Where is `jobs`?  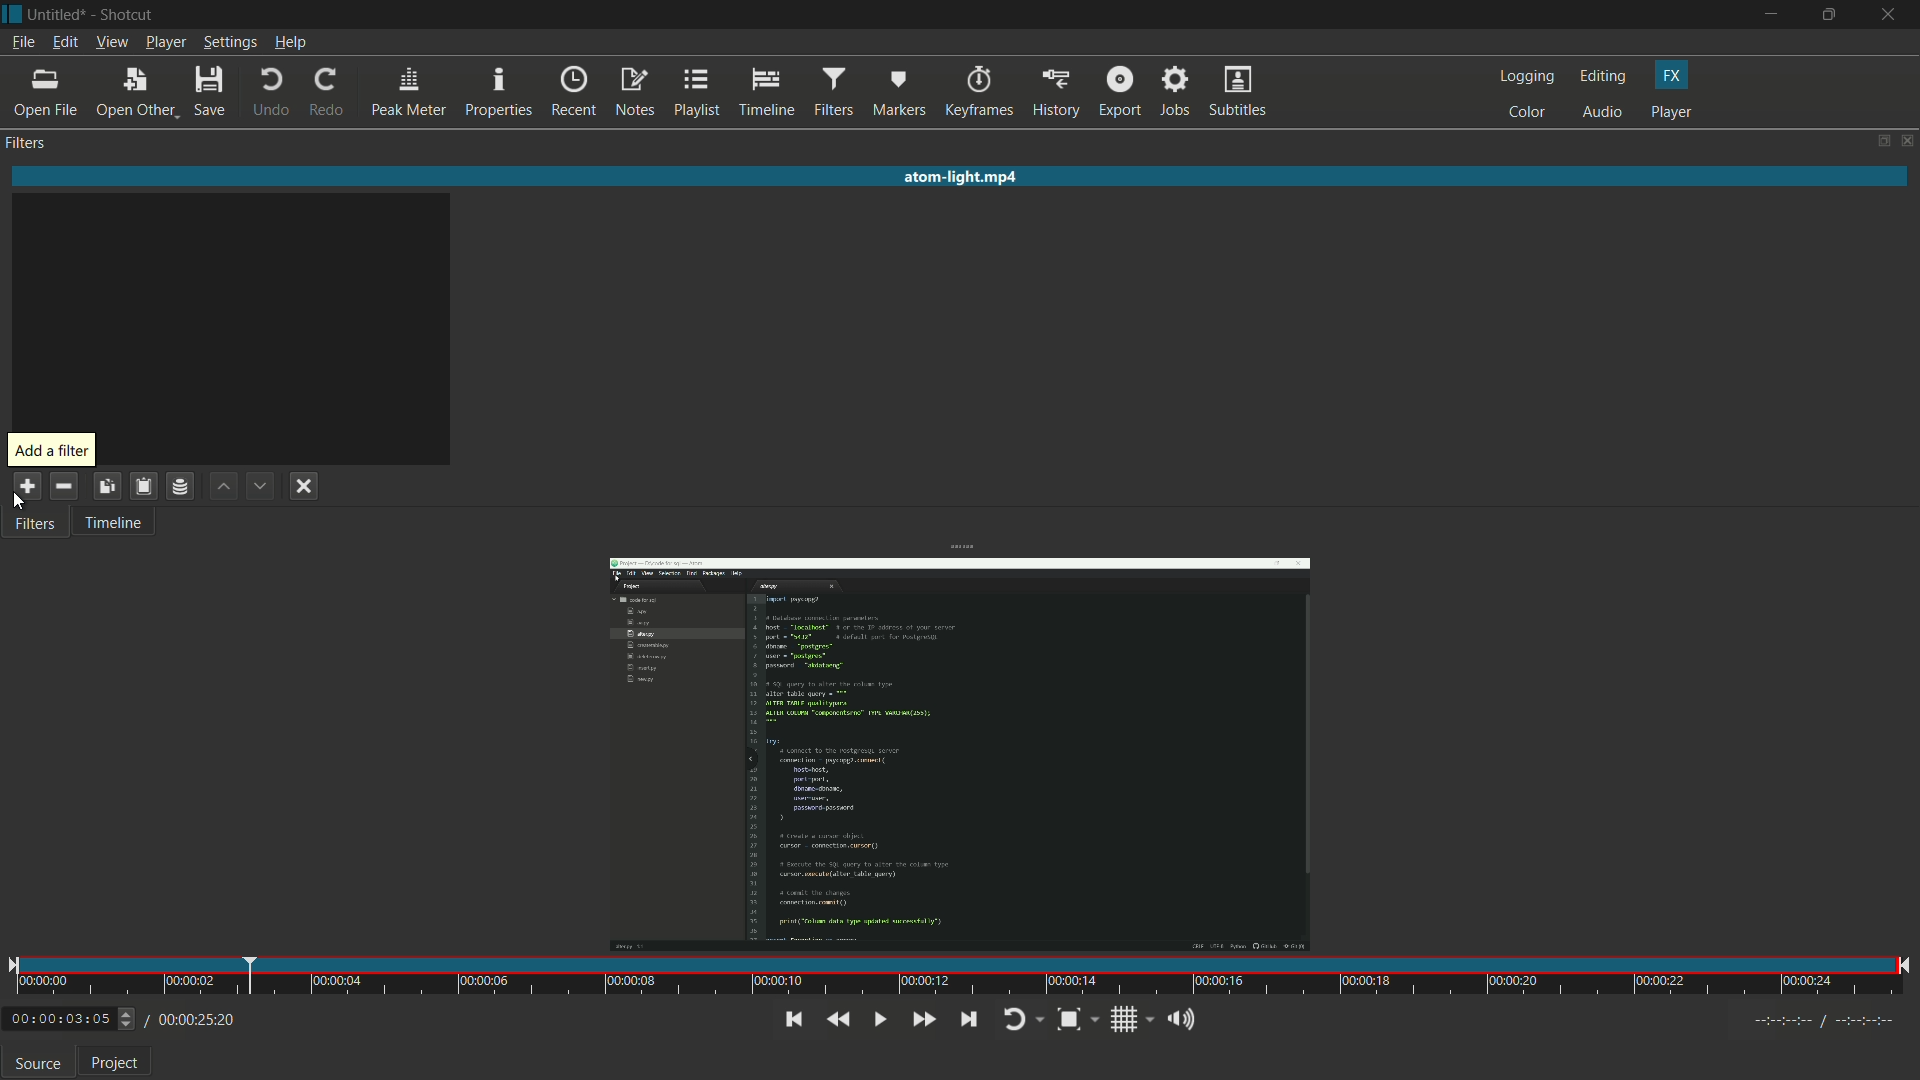
jobs is located at coordinates (1177, 92).